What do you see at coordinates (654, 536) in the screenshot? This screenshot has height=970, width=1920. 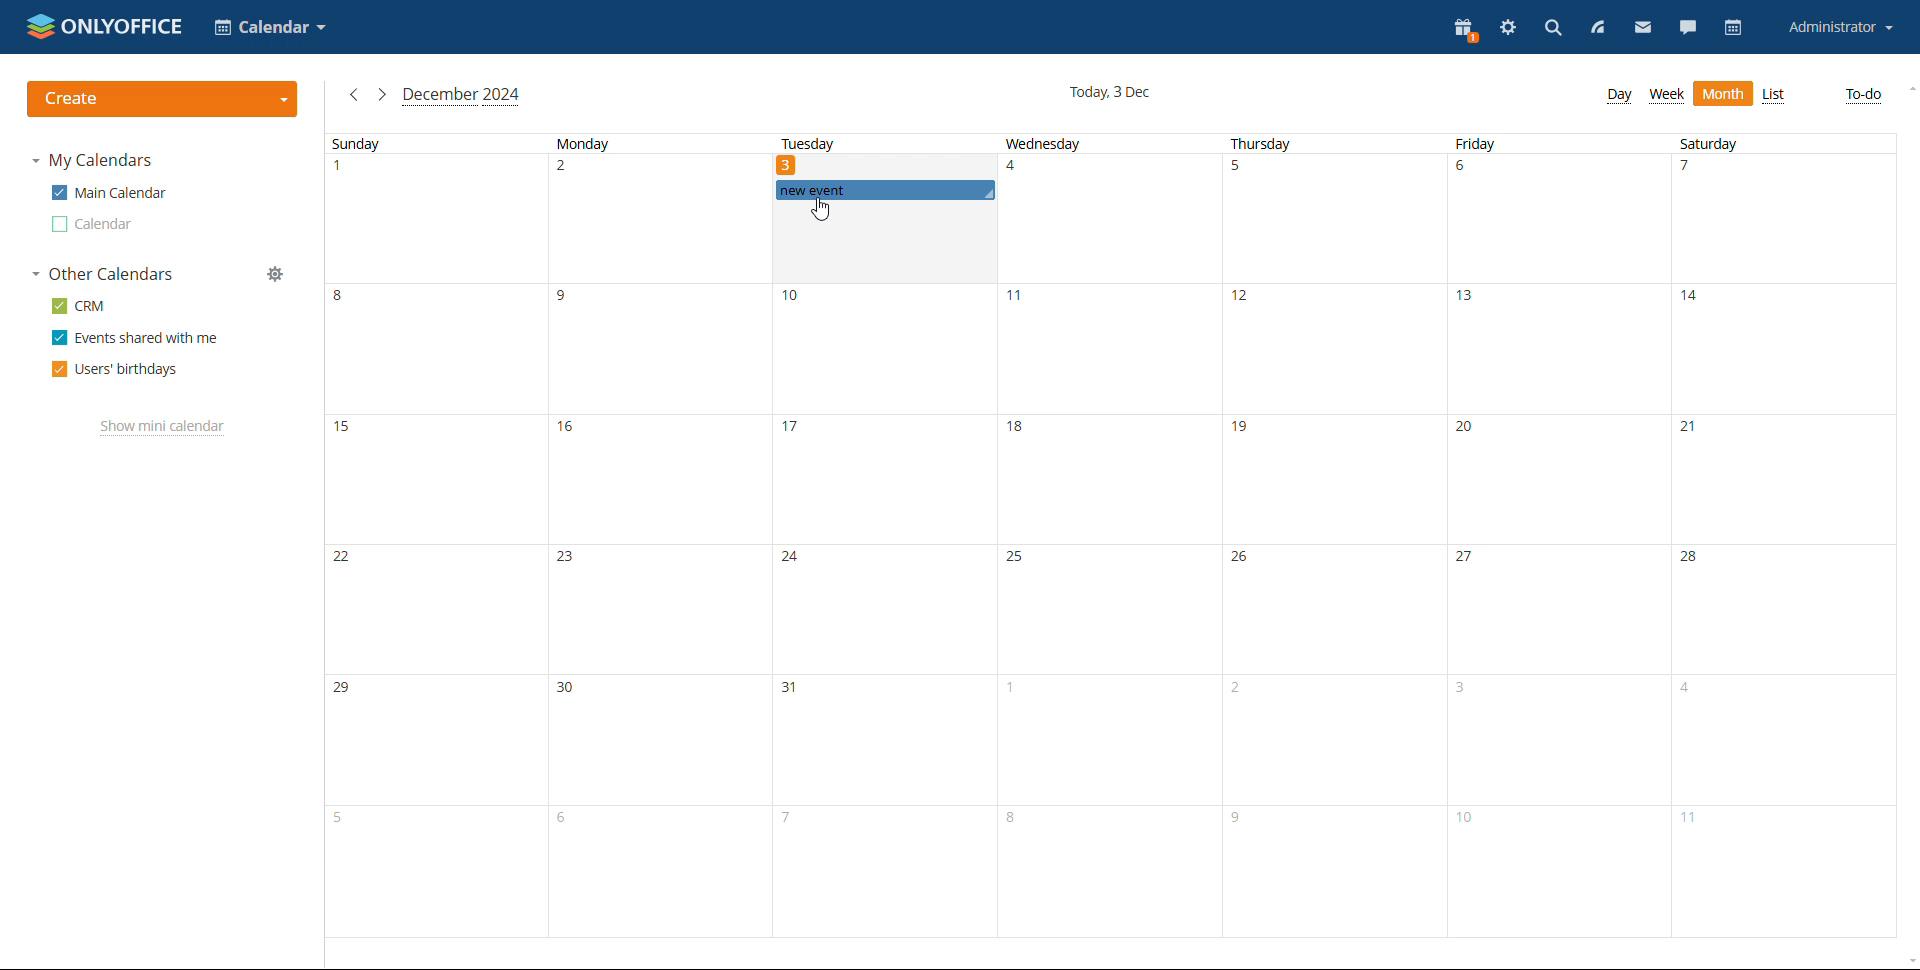 I see `monday` at bounding box center [654, 536].